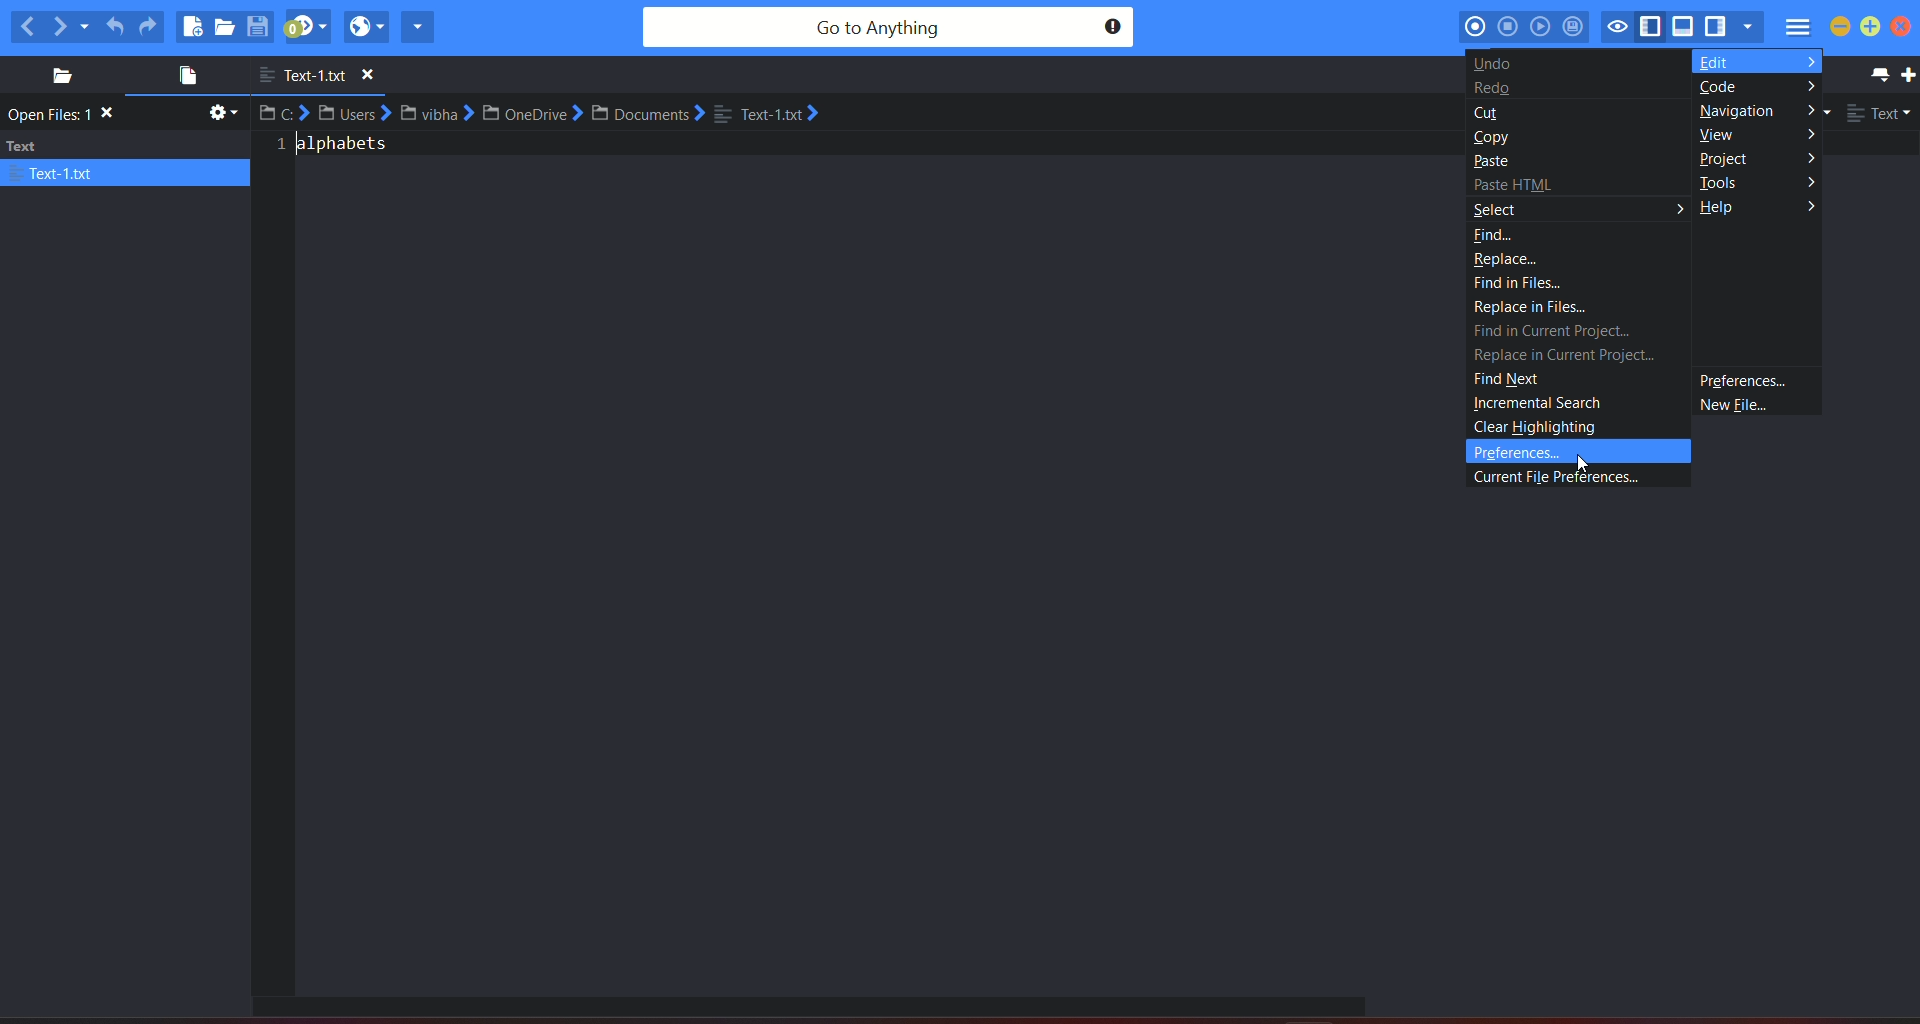 The image size is (1920, 1024). Describe the element at coordinates (1502, 63) in the screenshot. I see `undo` at that location.